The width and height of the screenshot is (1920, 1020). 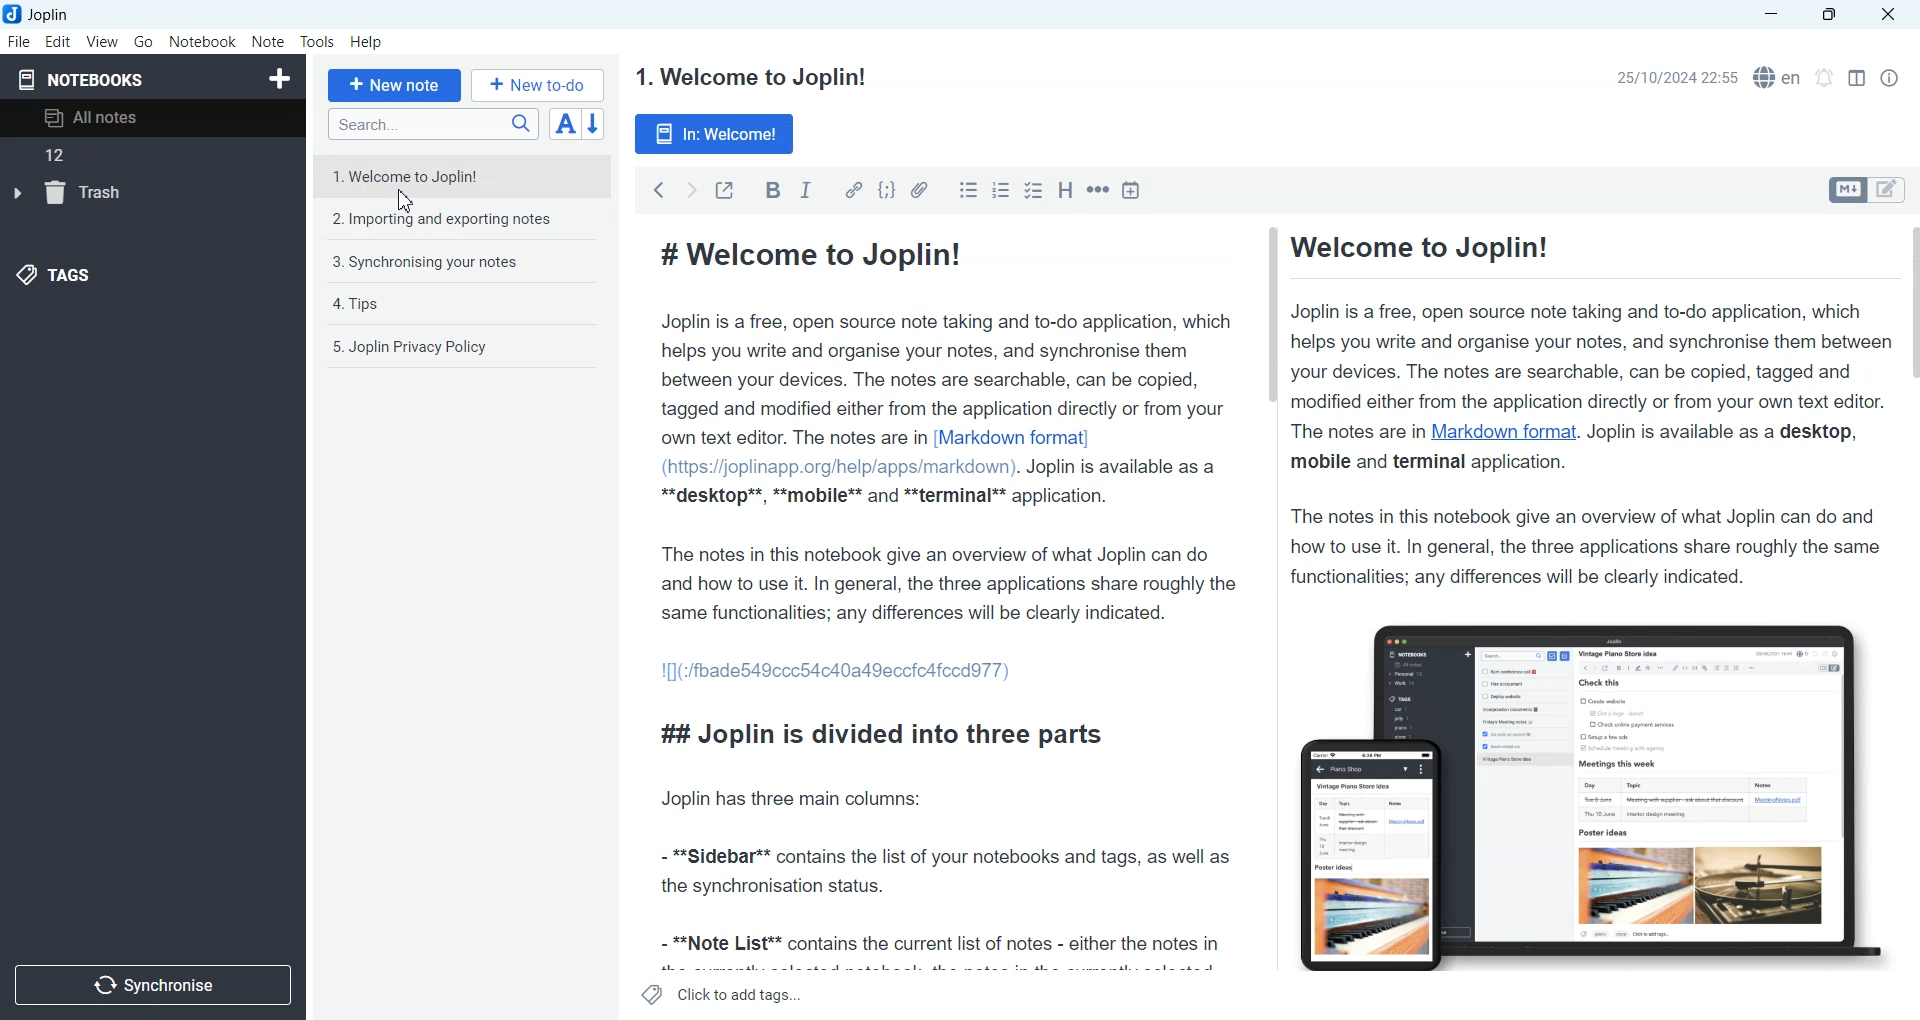 What do you see at coordinates (421, 175) in the screenshot?
I see `1. Welcome to Joplin!` at bounding box center [421, 175].